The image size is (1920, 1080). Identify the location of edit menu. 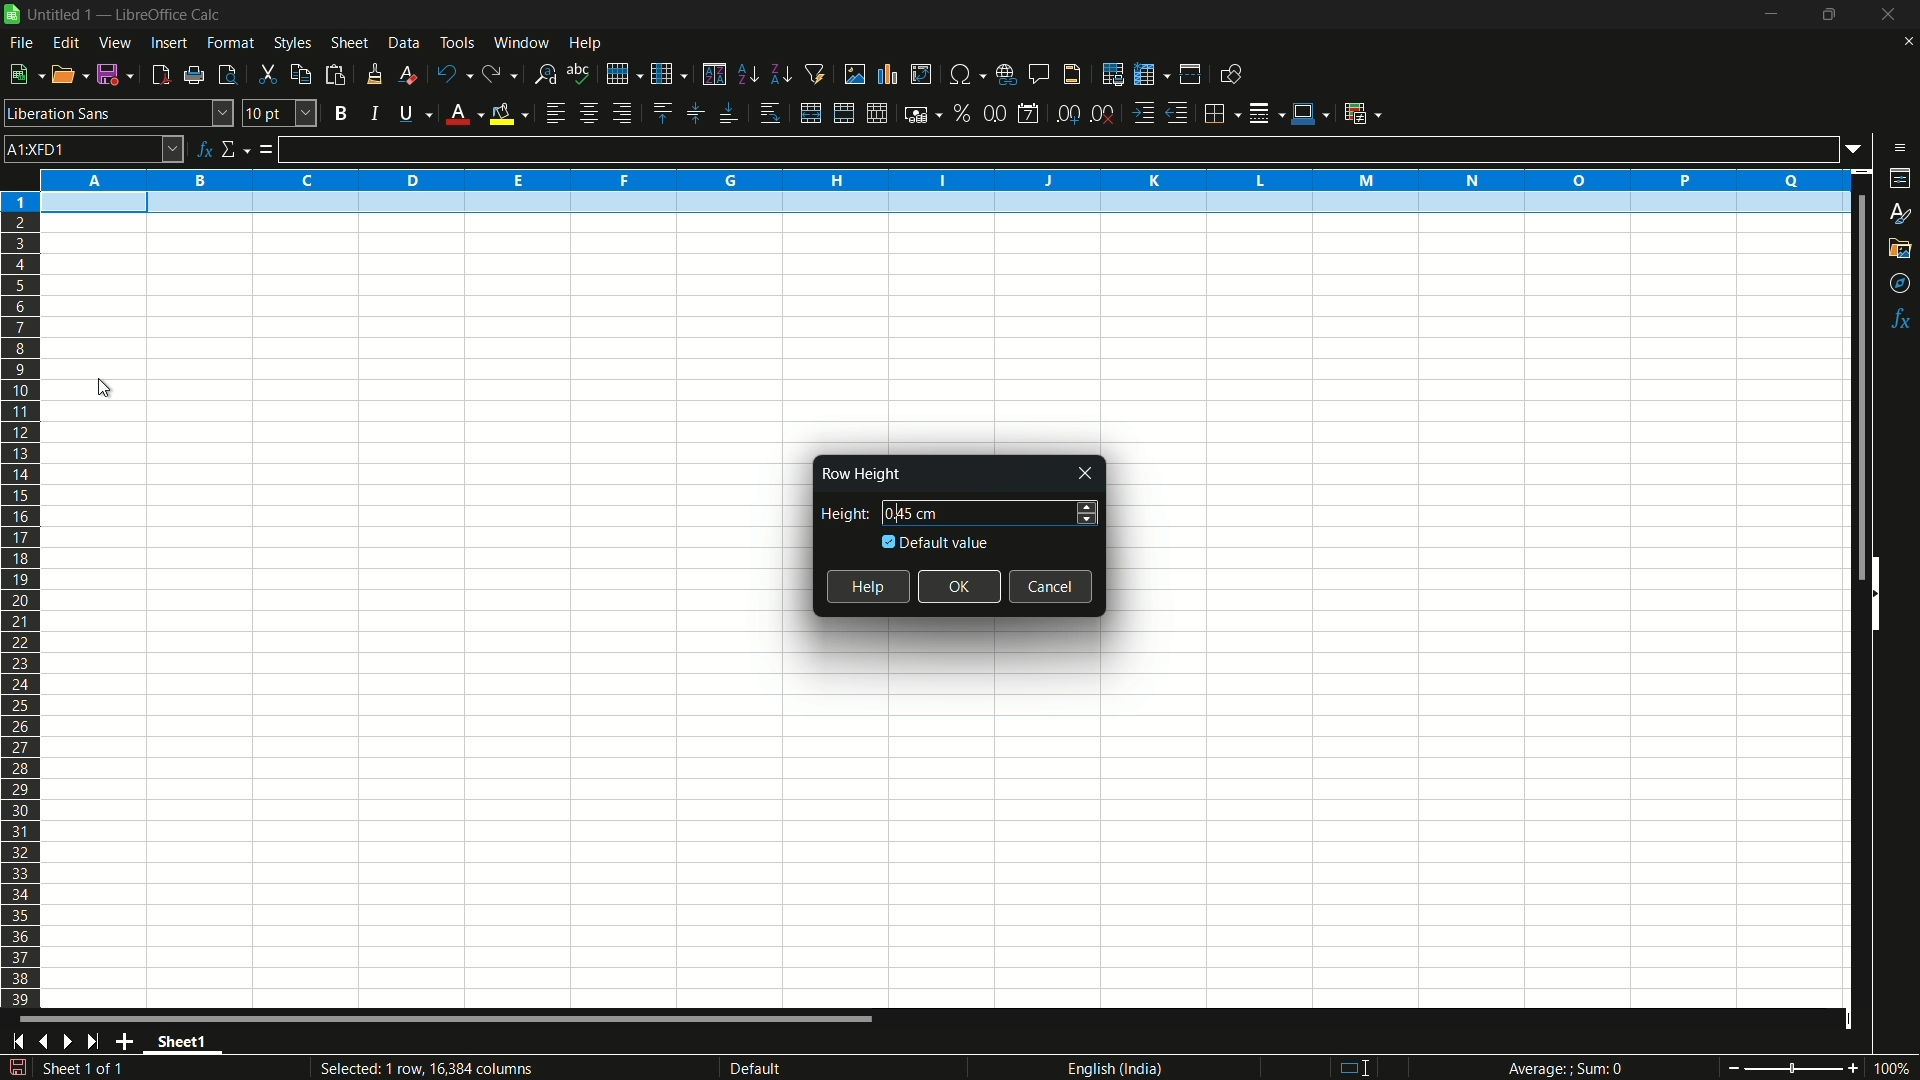
(66, 42).